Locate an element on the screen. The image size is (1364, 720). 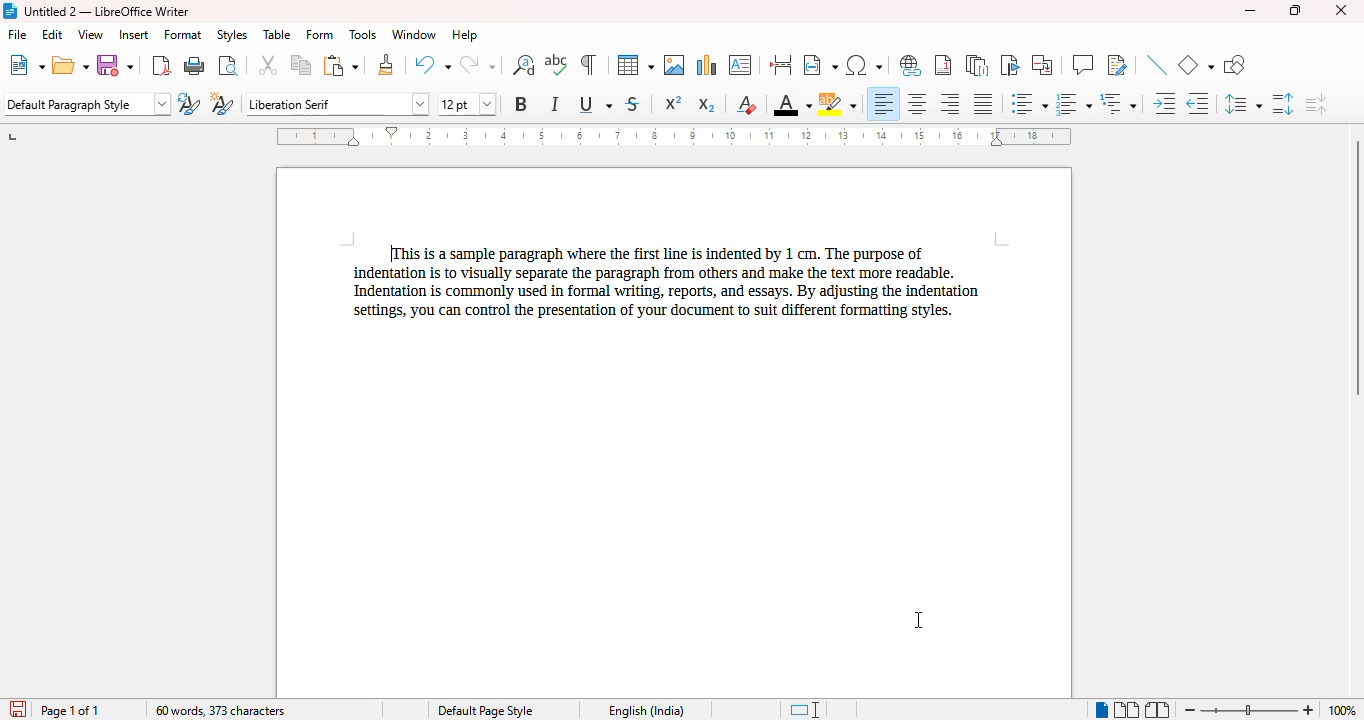
insert page break is located at coordinates (780, 65).